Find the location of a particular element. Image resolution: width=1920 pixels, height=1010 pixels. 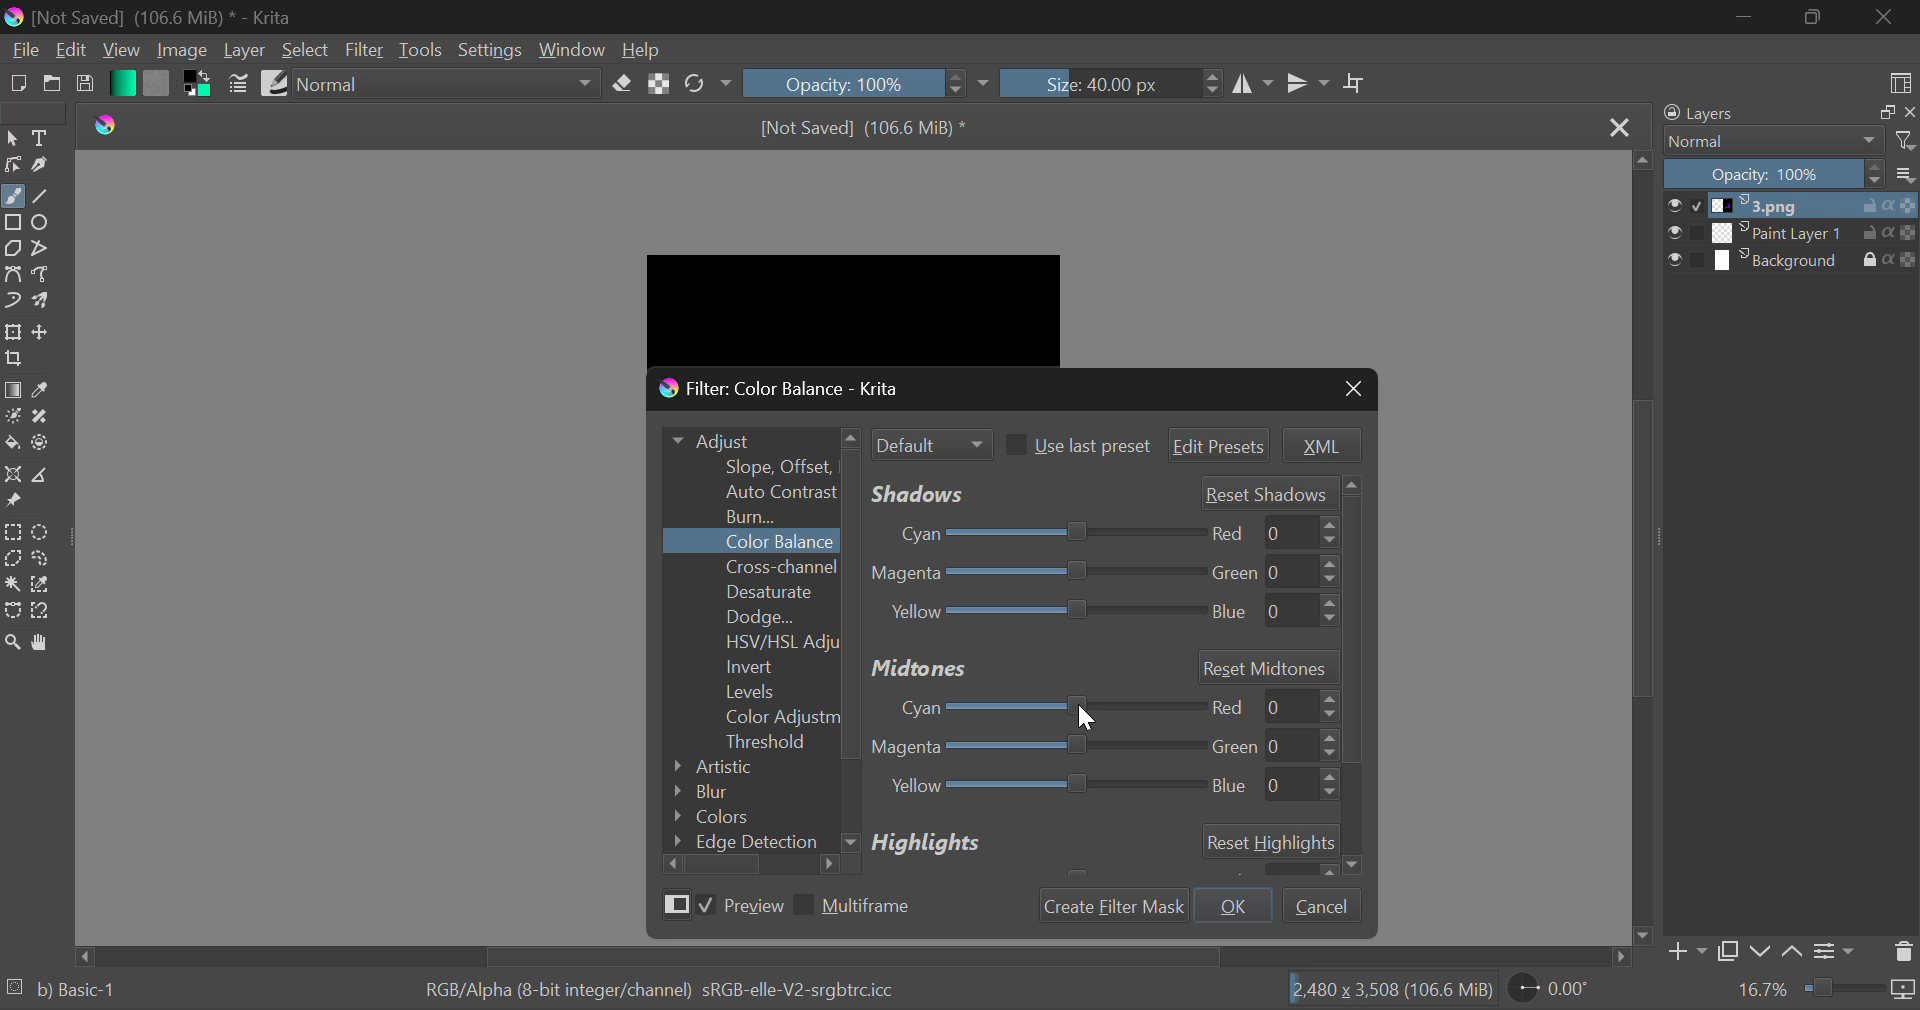

16.7% is located at coordinates (1763, 991).